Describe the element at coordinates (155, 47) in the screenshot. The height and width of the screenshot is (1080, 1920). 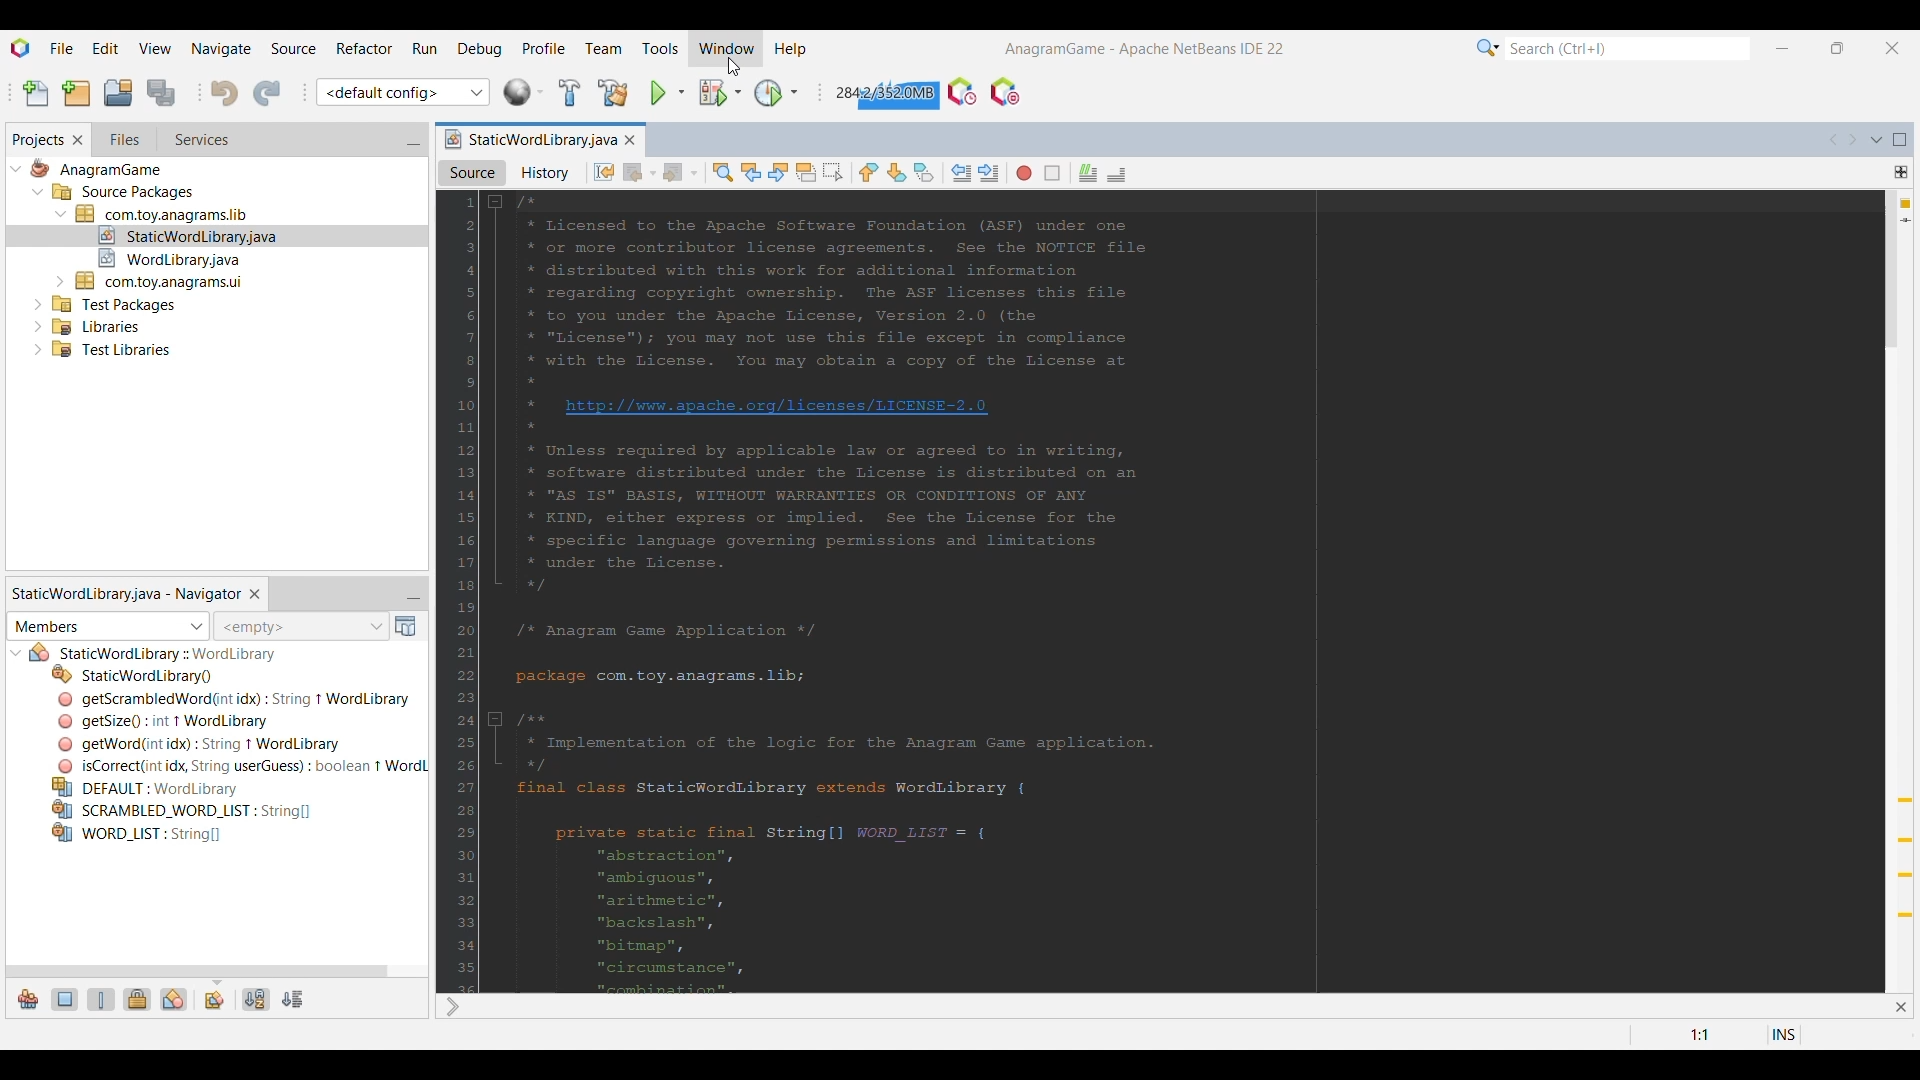
I see `View menu` at that location.